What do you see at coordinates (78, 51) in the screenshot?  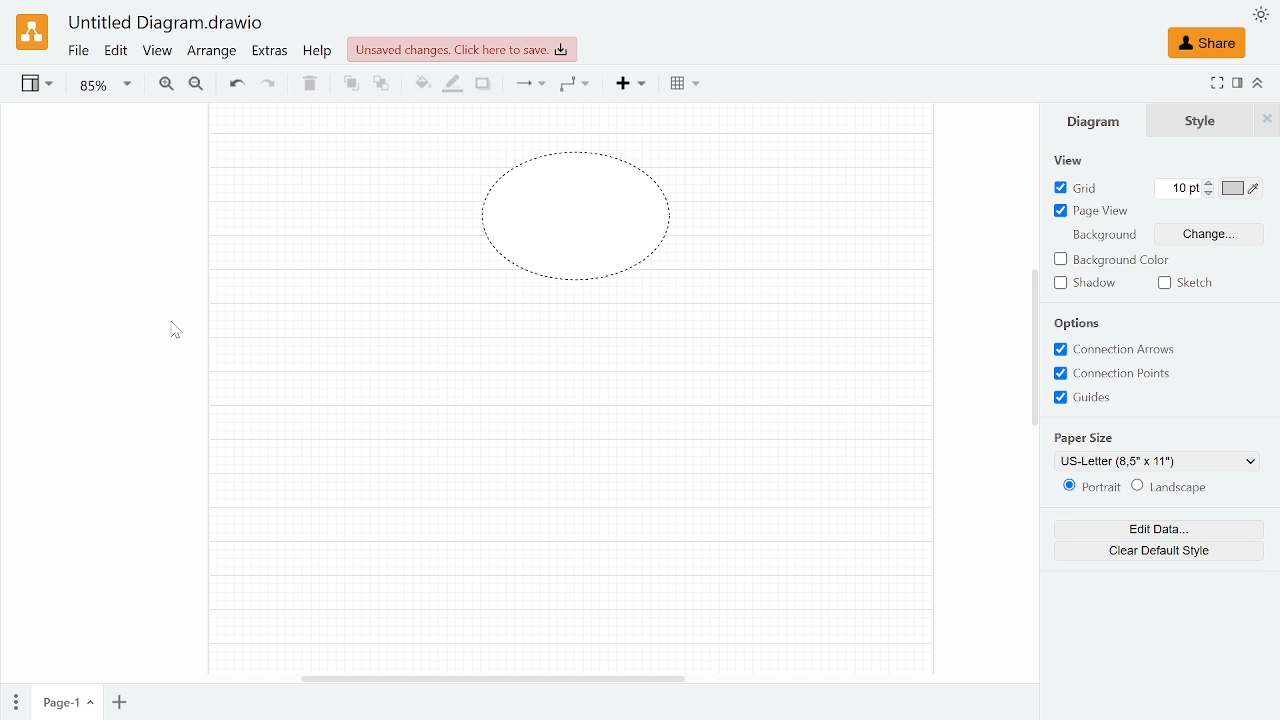 I see `File` at bounding box center [78, 51].